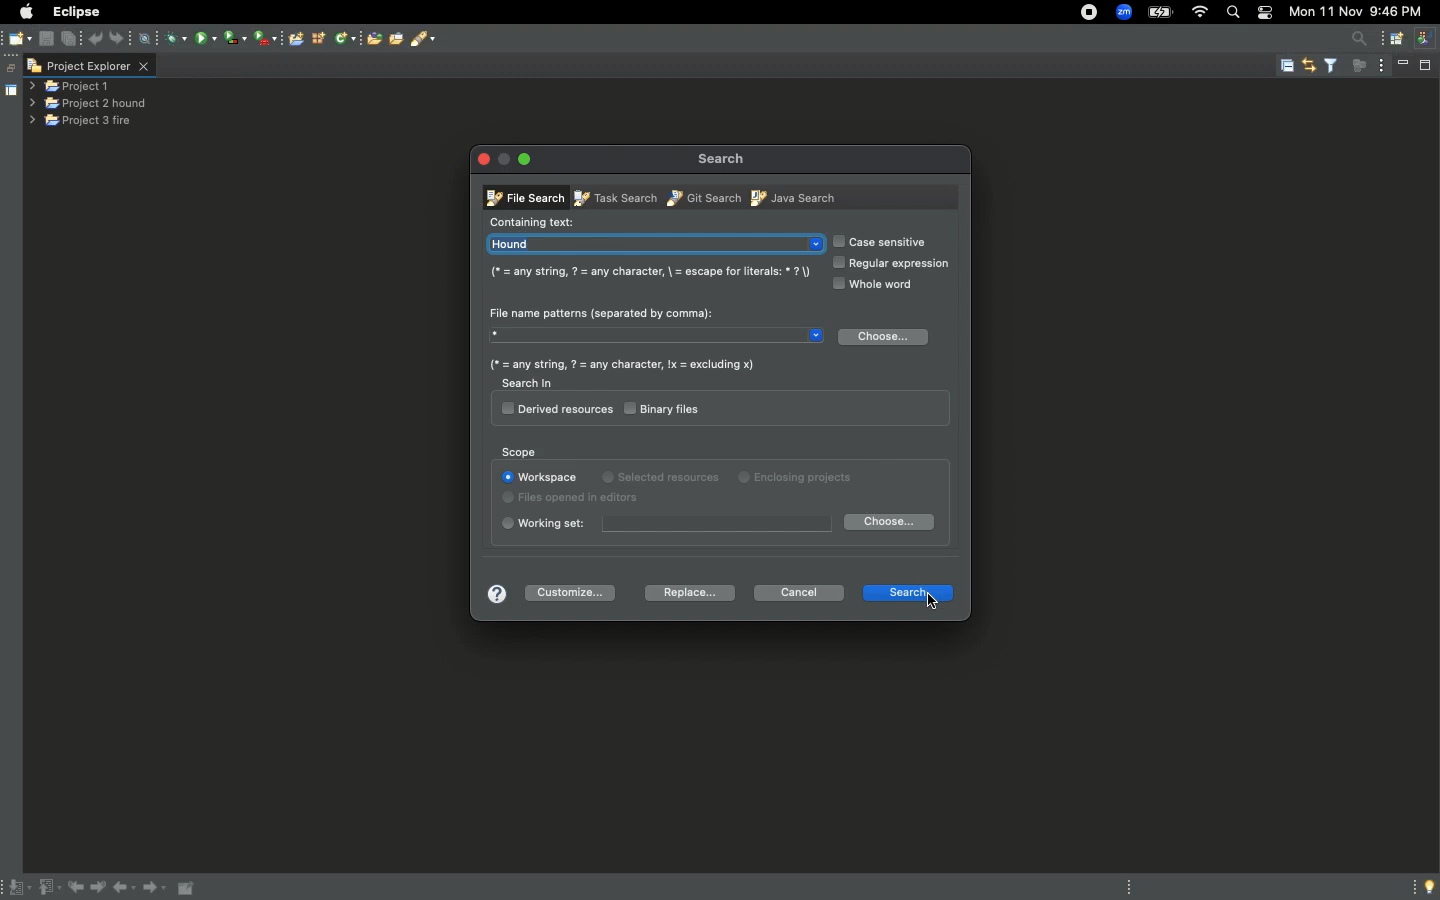 This screenshot has width=1440, height=900. Describe the element at coordinates (372, 39) in the screenshot. I see `open type` at that location.